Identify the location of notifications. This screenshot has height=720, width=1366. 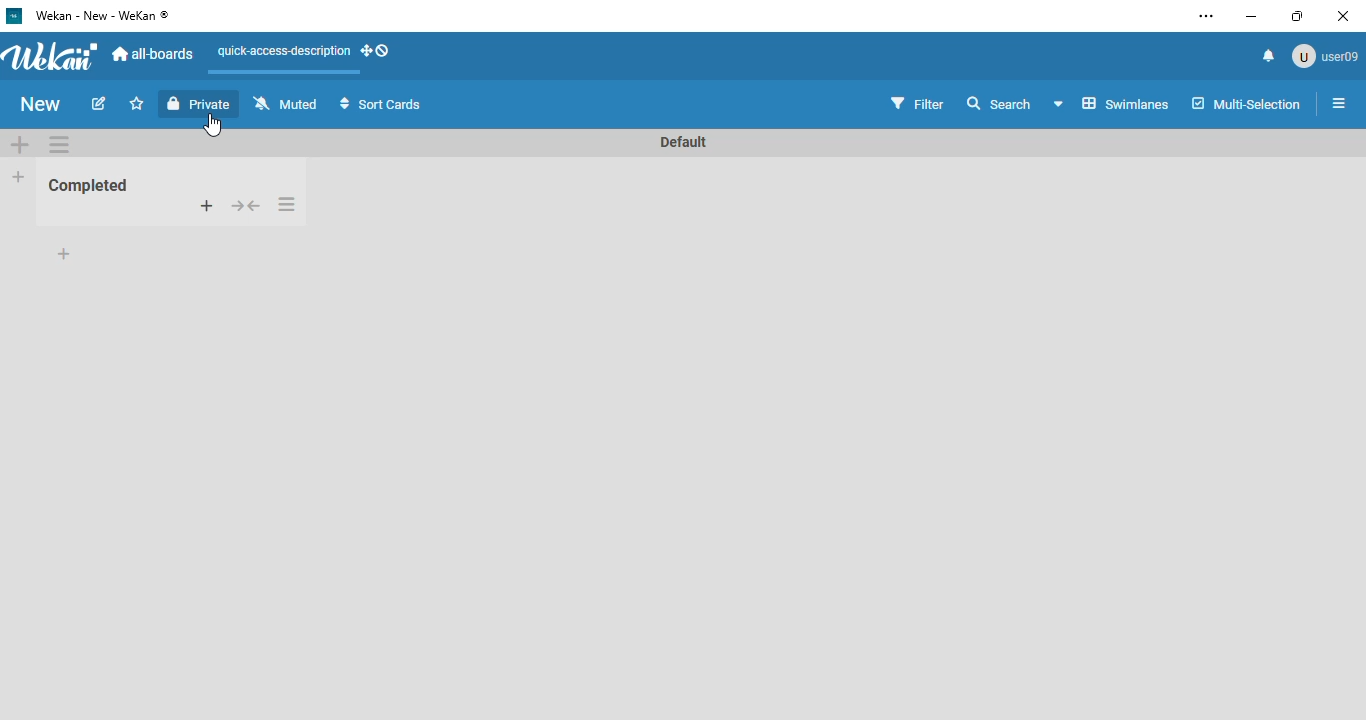
(1270, 55).